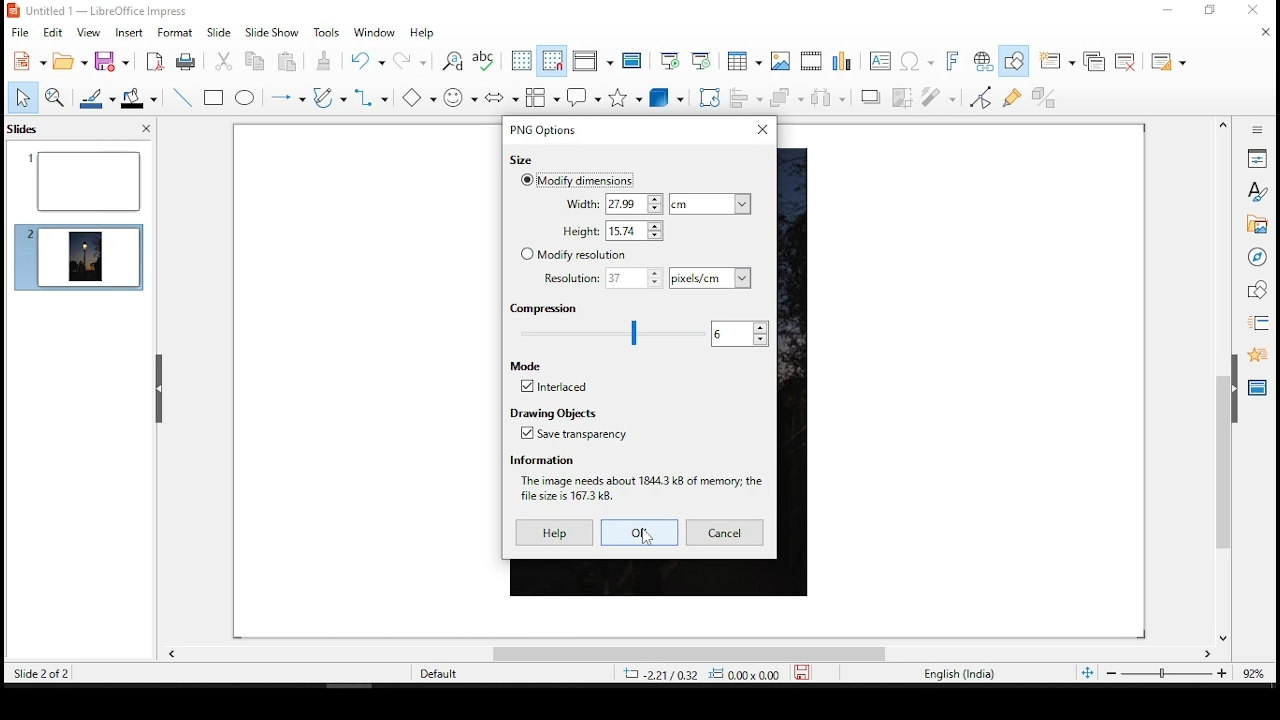 The image size is (1280, 720). Describe the element at coordinates (665, 99) in the screenshot. I see `3D objects` at that location.